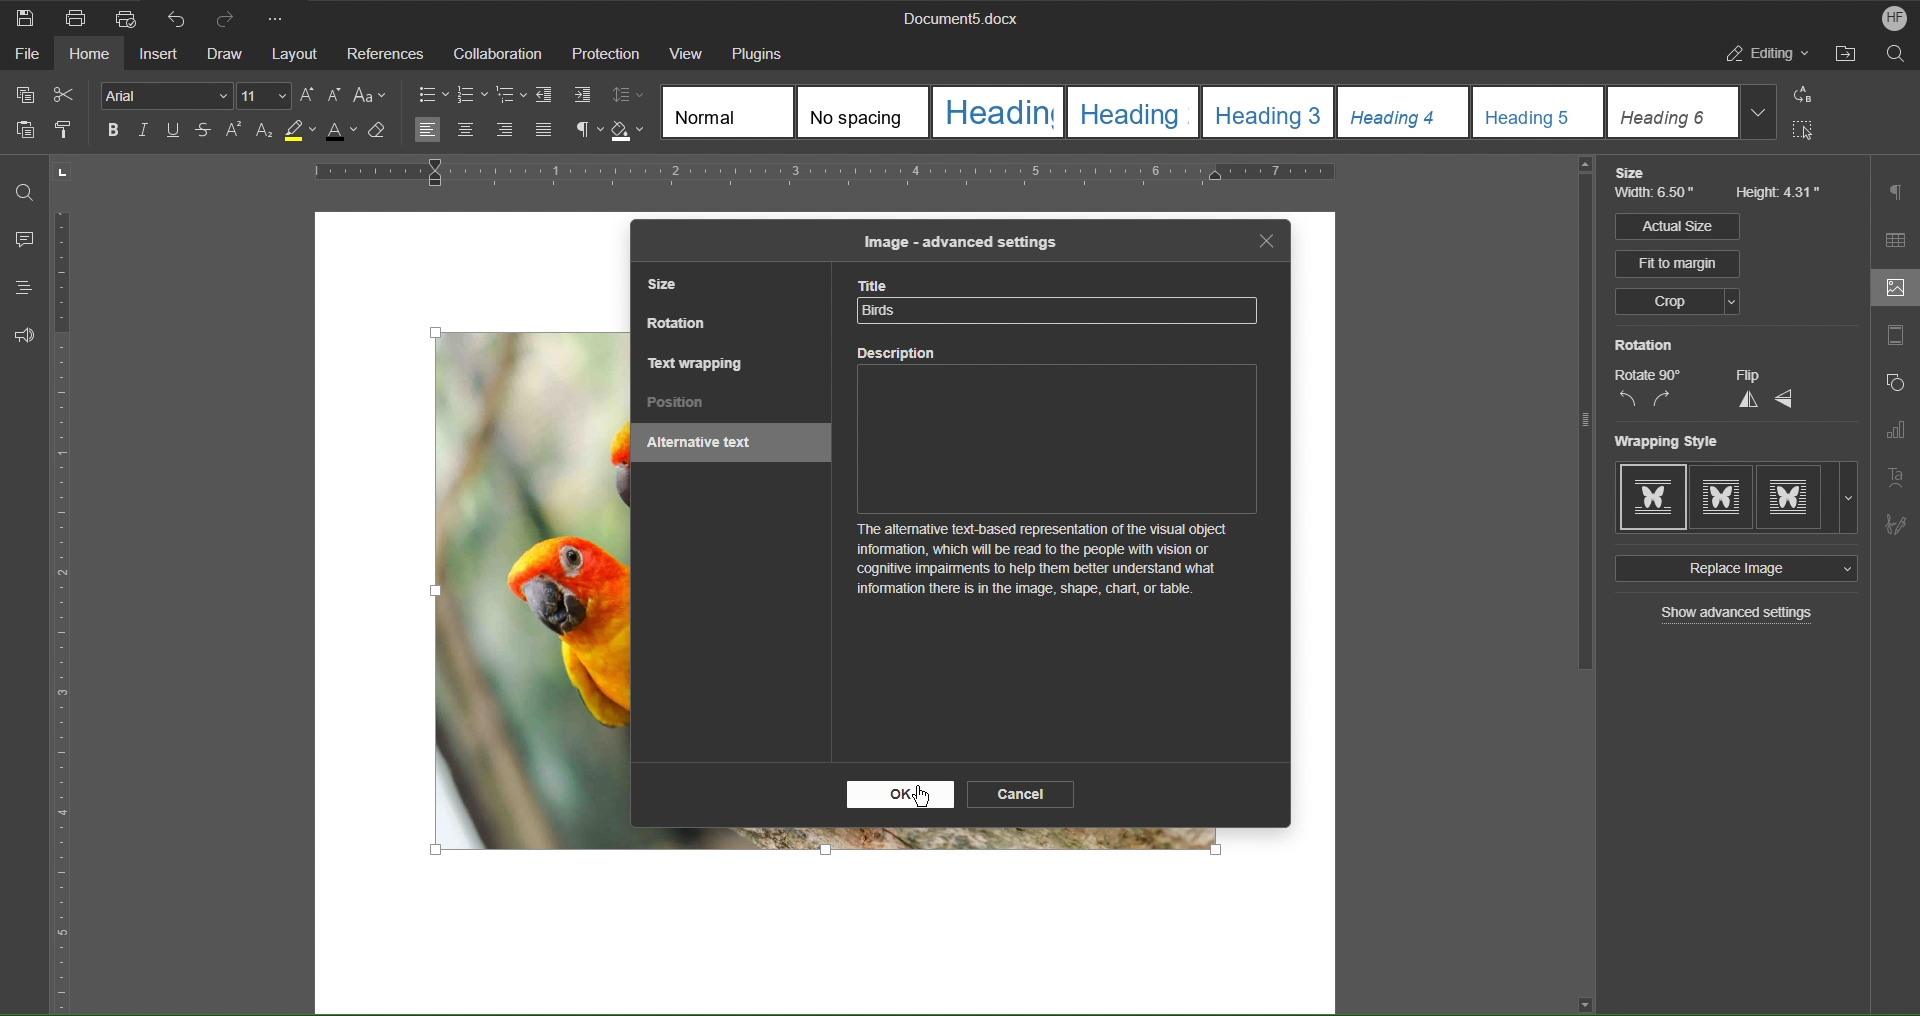 This screenshot has height=1016, width=1920. Describe the element at coordinates (1745, 400) in the screenshot. I see `Vertical Flip` at that location.